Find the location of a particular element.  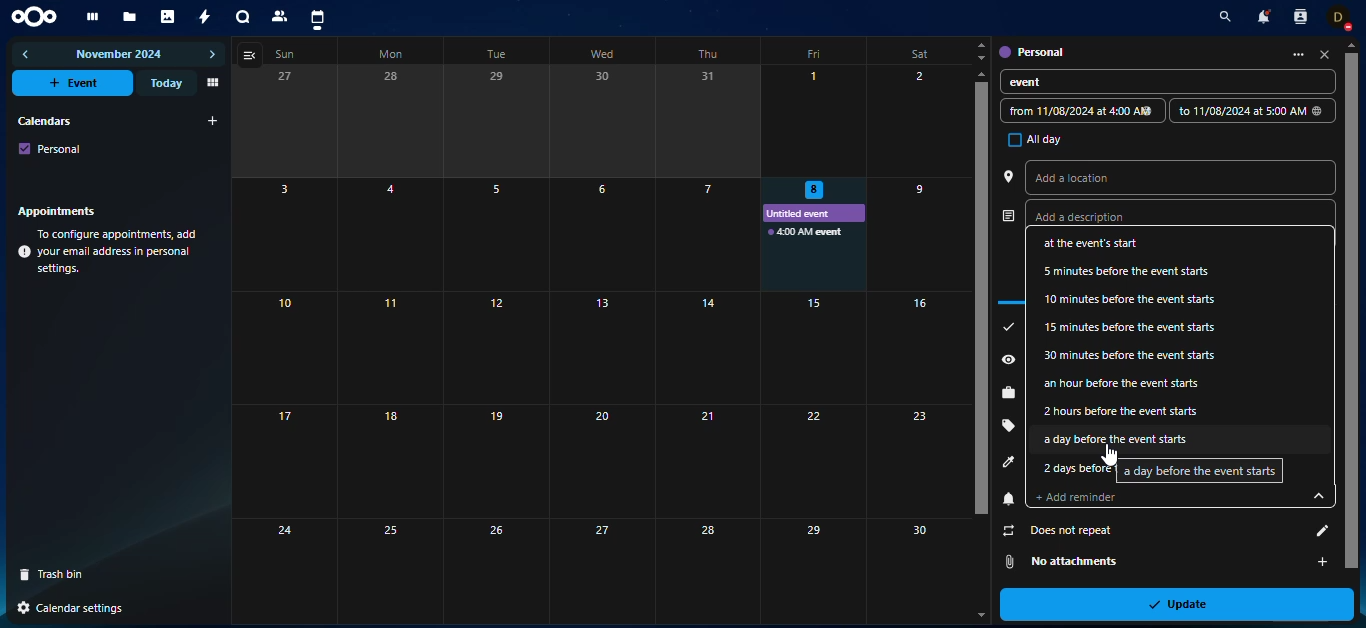

Move up is located at coordinates (1350, 46).